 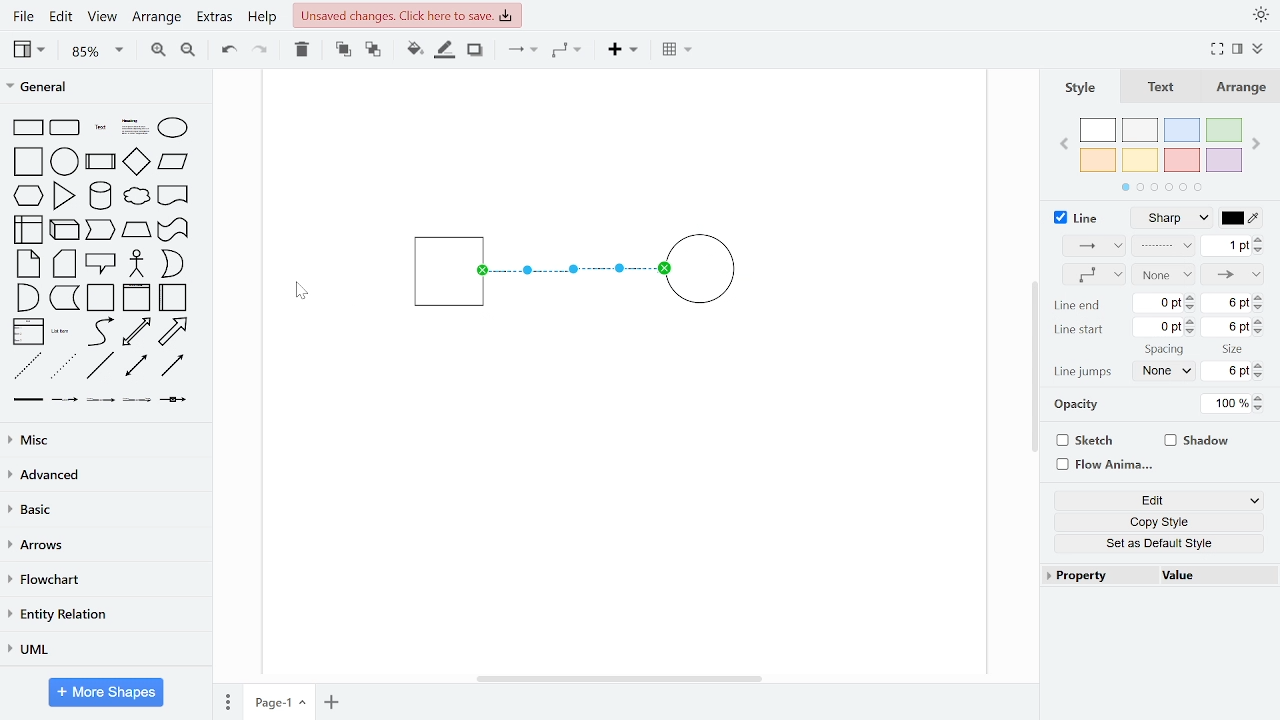 What do you see at coordinates (102, 616) in the screenshot?
I see `entity relation` at bounding box center [102, 616].